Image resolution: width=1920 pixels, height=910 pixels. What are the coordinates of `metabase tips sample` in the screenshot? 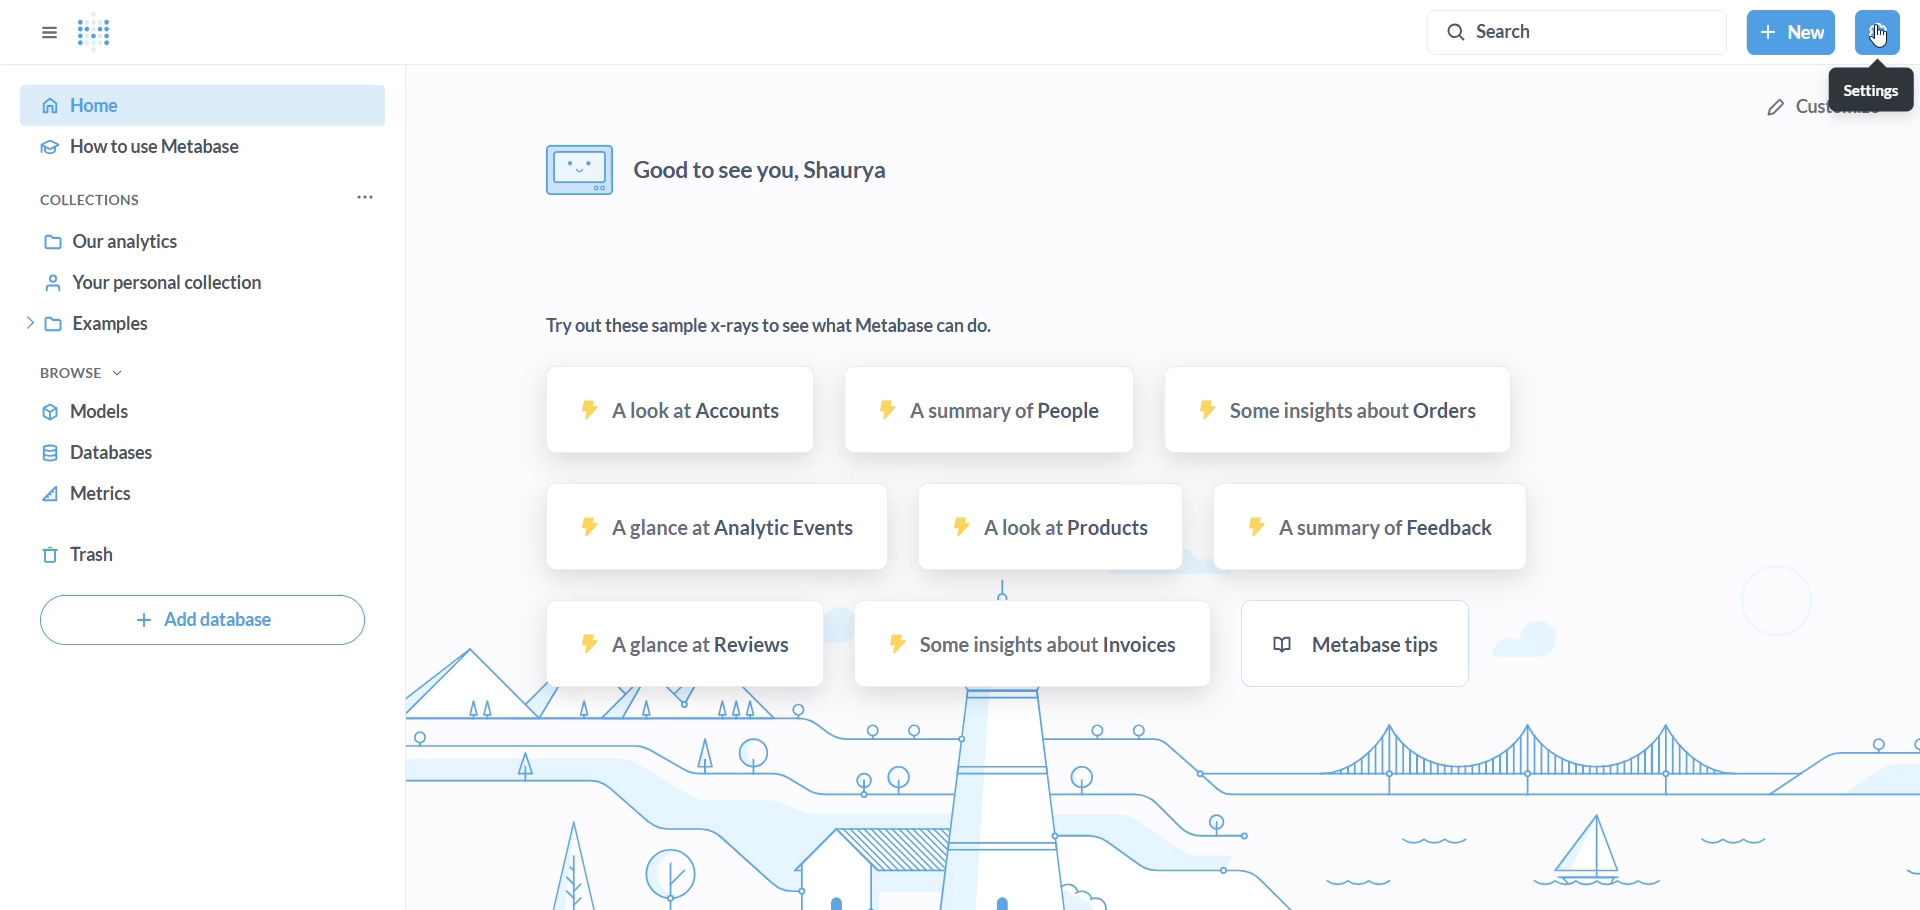 It's located at (1359, 645).